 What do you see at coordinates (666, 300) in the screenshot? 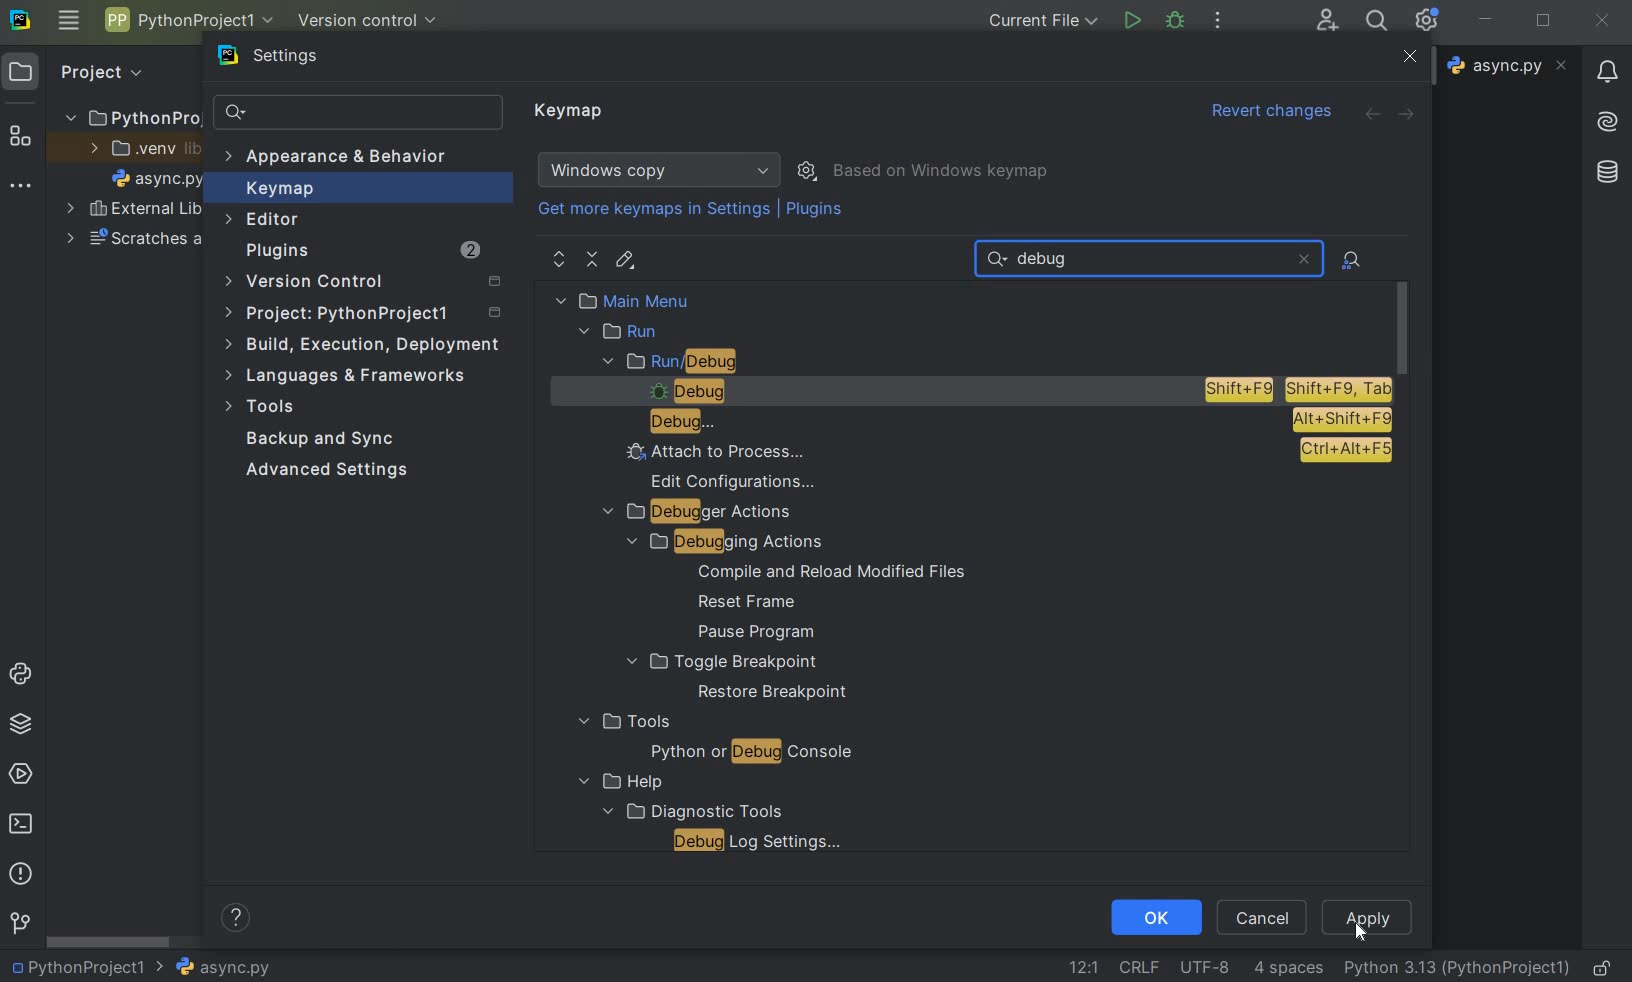
I see `main menu` at bounding box center [666, 300].